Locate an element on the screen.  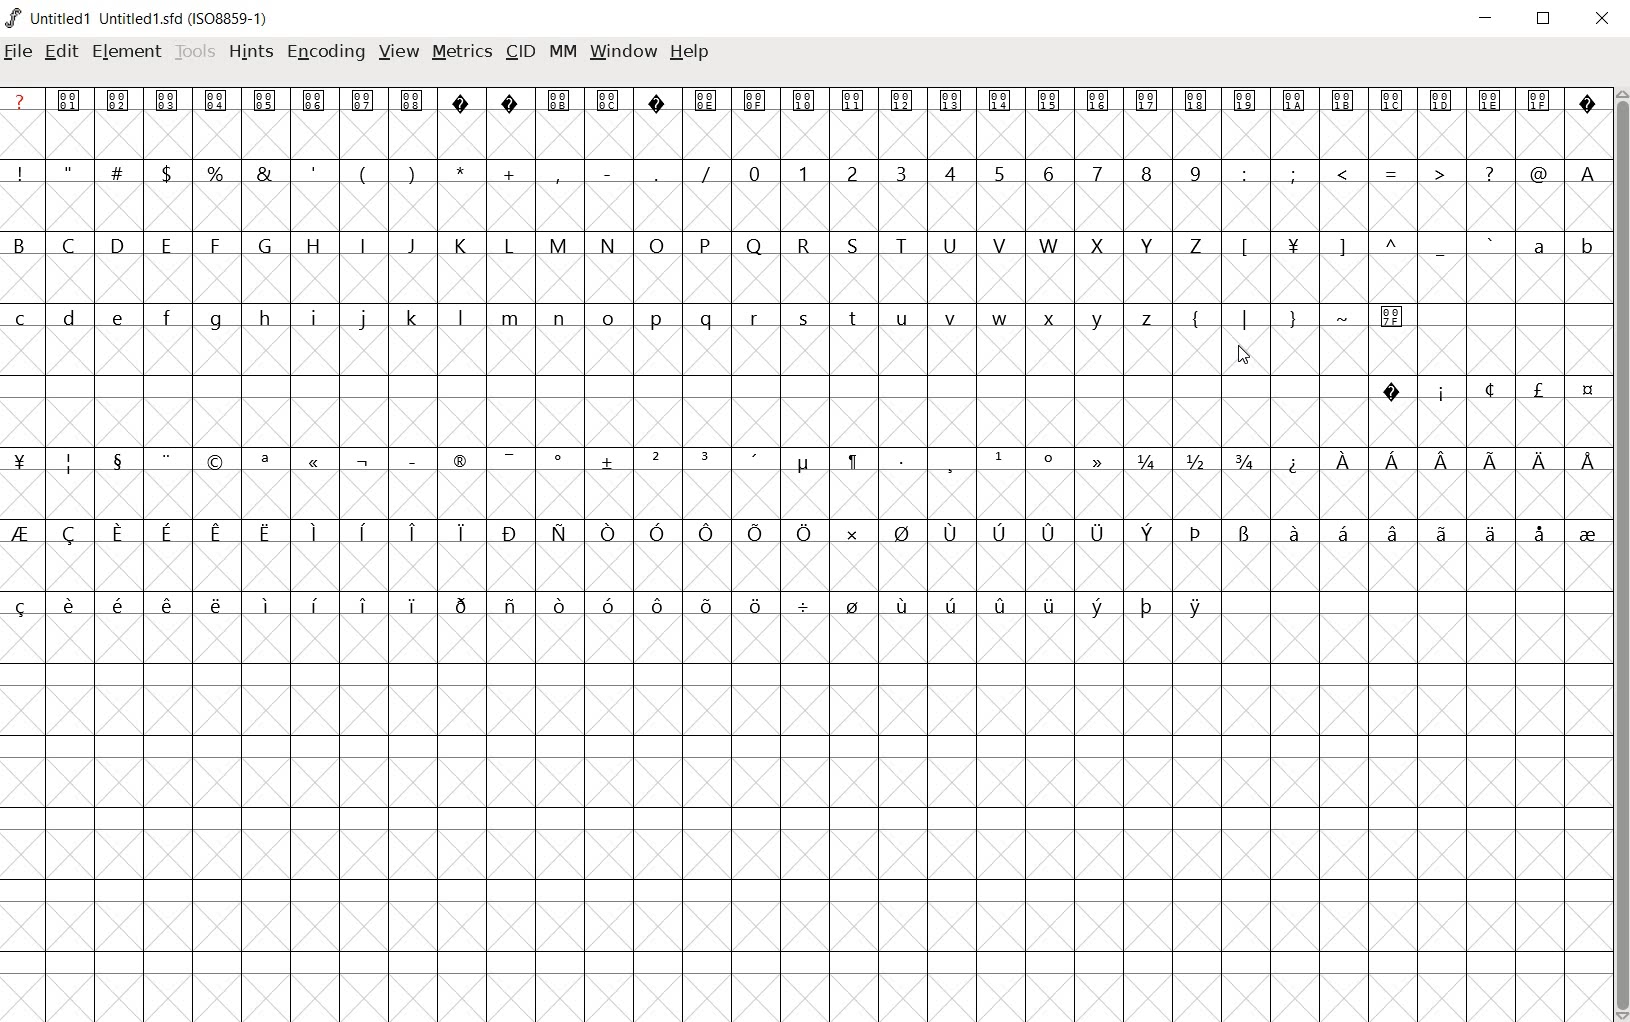
empty cells is located at coordinates (804, 279).